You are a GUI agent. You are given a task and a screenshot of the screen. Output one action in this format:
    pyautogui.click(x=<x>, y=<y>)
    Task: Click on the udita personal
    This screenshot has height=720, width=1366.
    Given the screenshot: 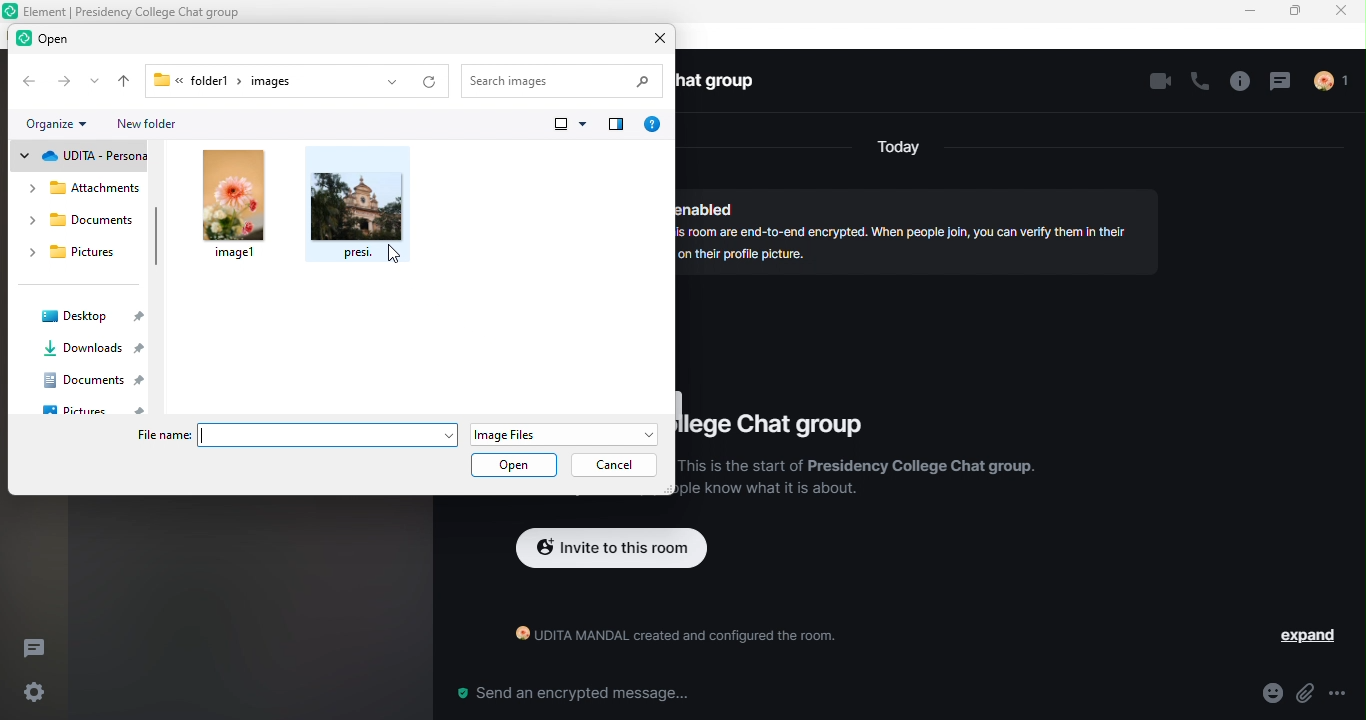 What is the action you would take?
    pyautogui.click(x=86, y=158)
    